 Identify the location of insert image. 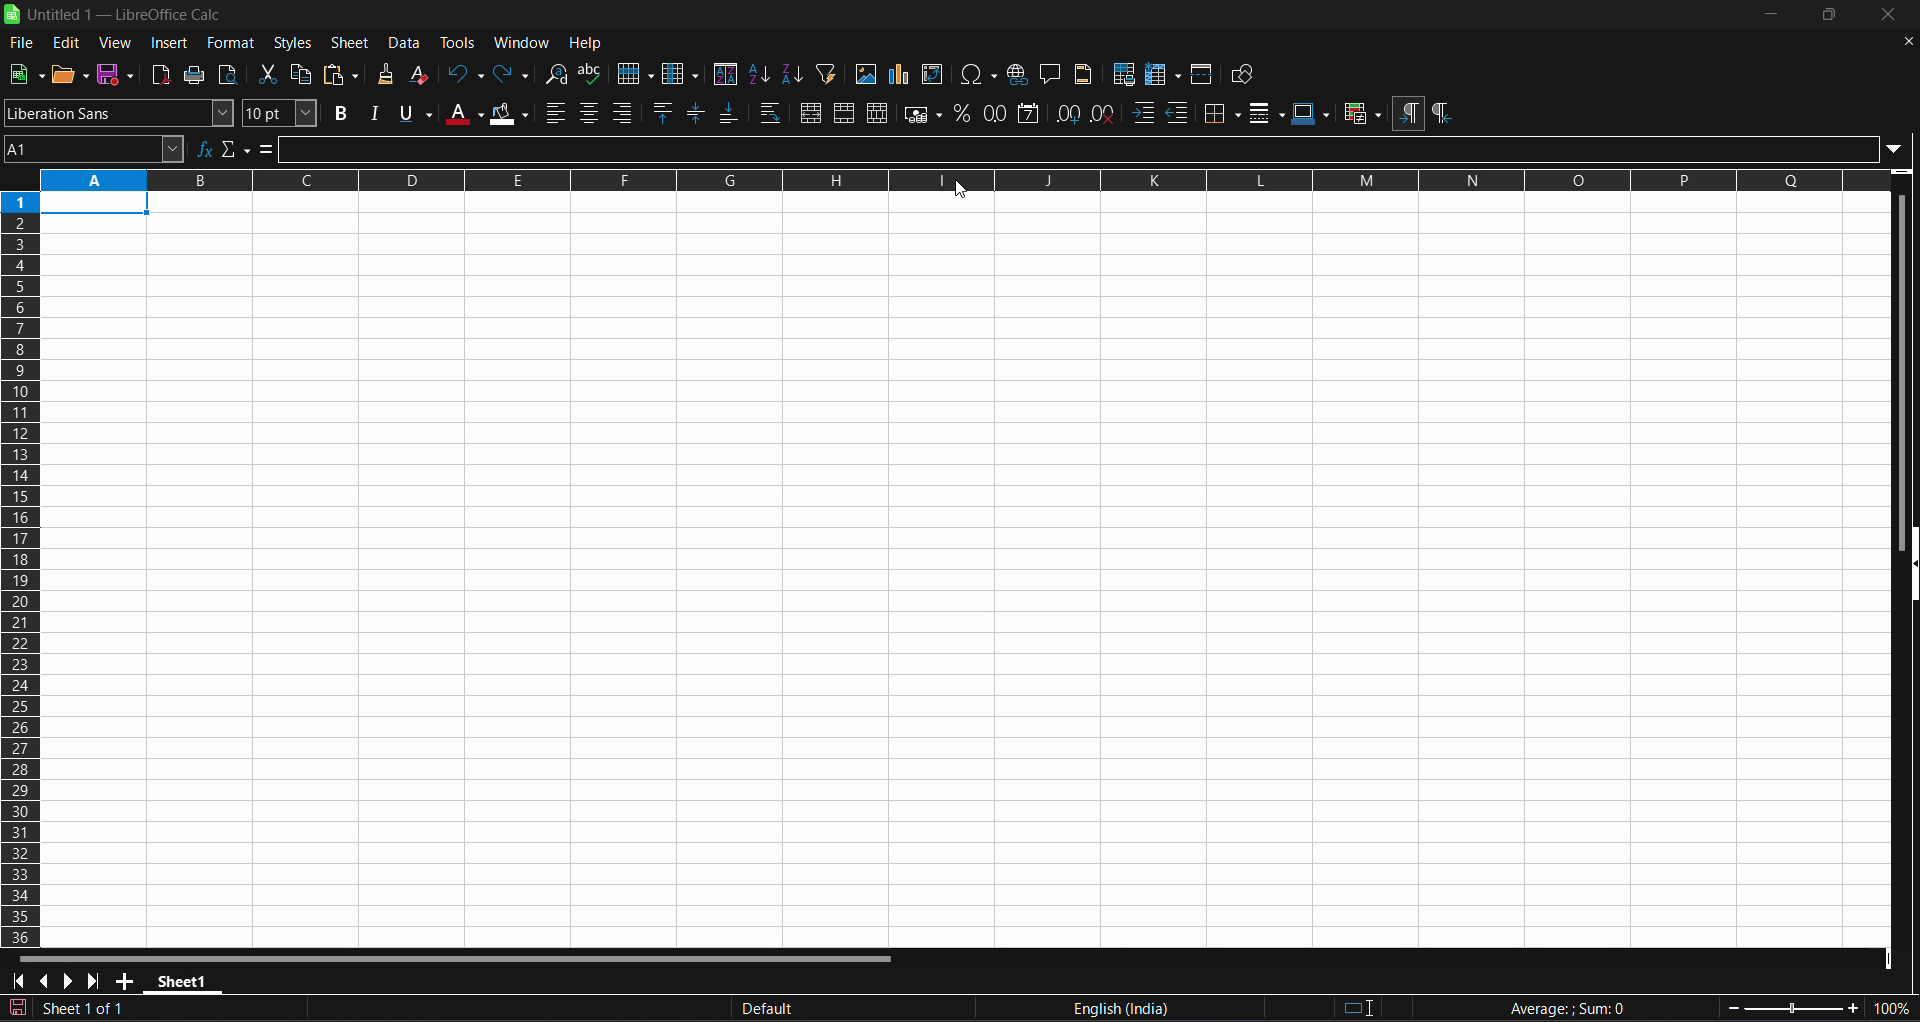
(867, 74).